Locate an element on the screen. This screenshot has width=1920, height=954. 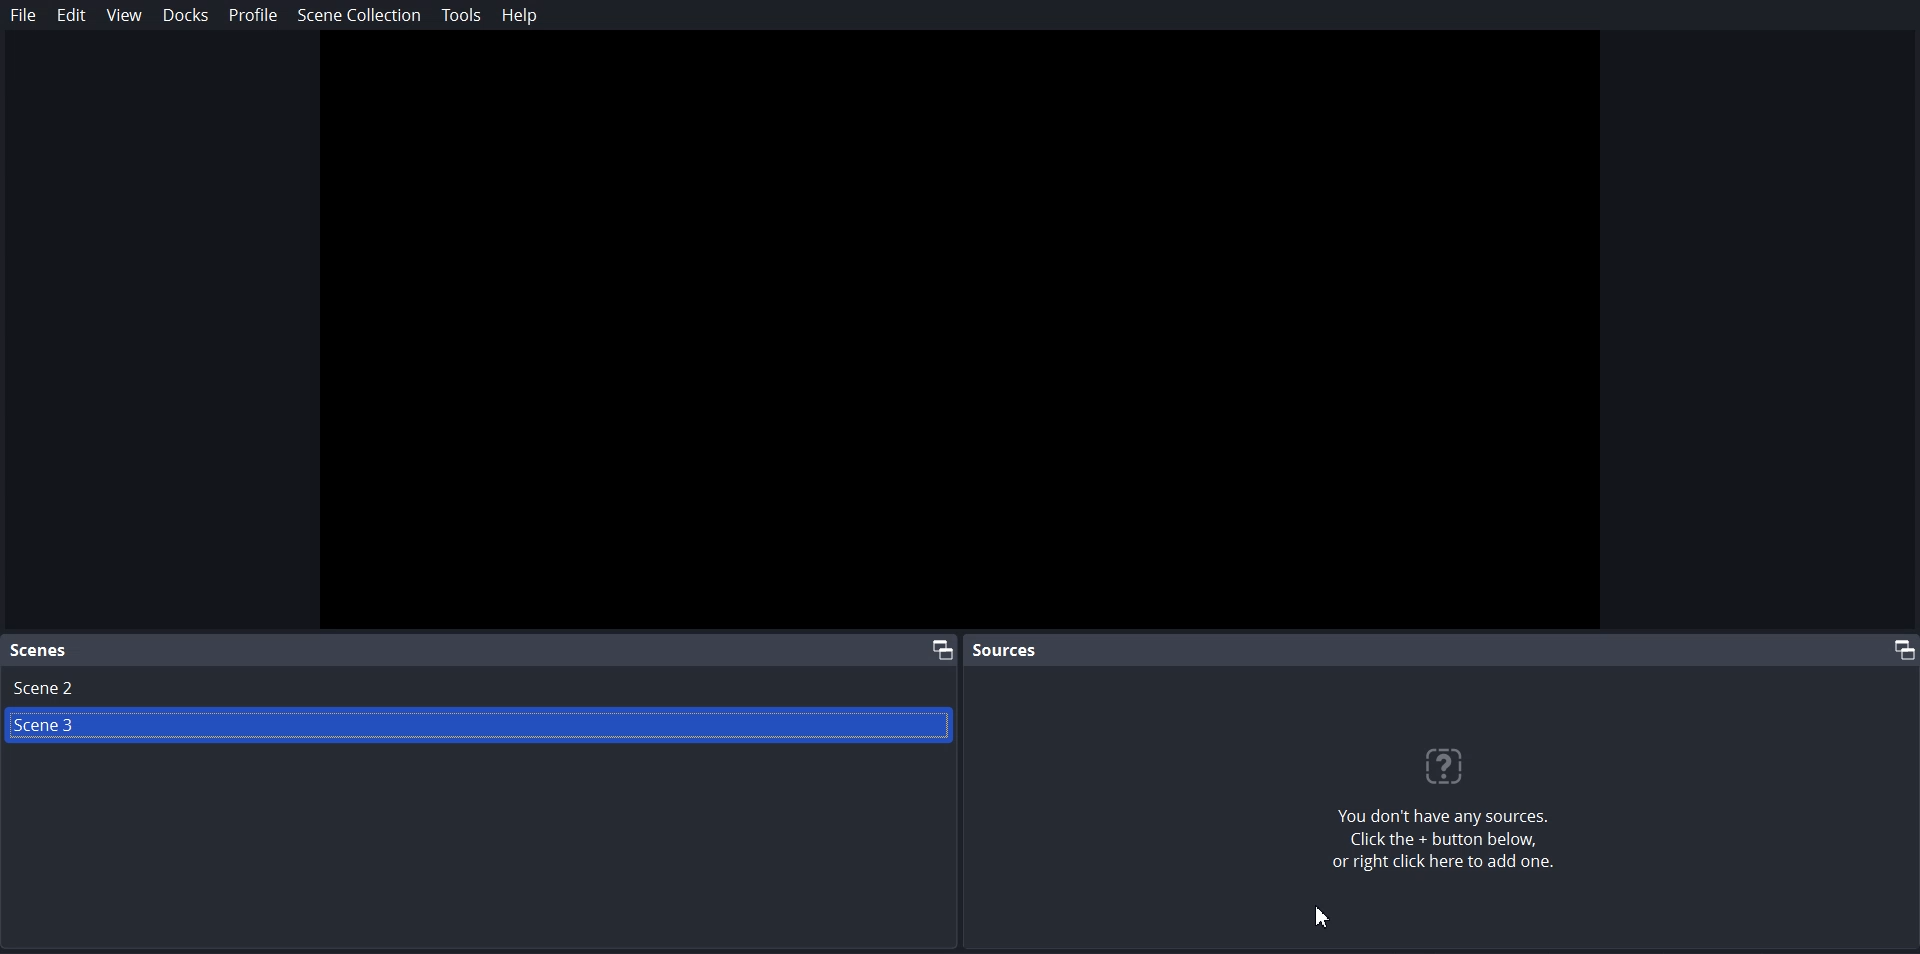
Maximize is located at coordinates (1898, 649).